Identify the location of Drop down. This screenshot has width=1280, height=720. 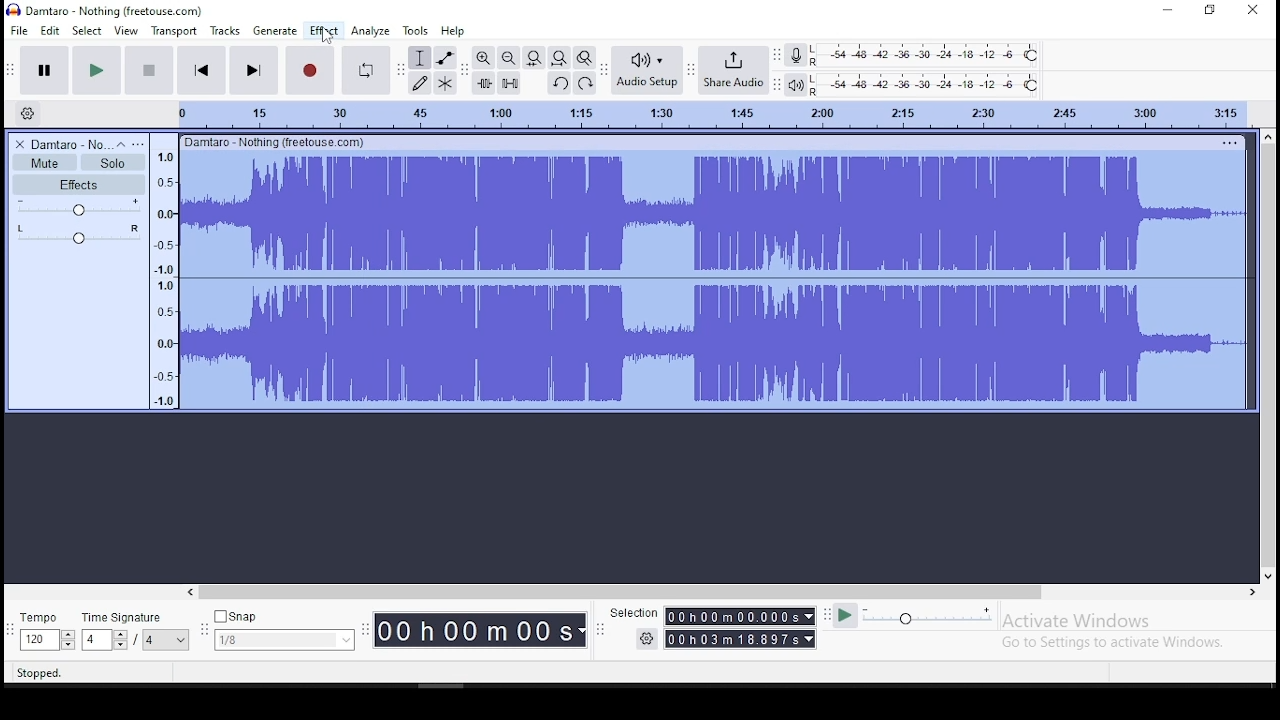
(809, 639).